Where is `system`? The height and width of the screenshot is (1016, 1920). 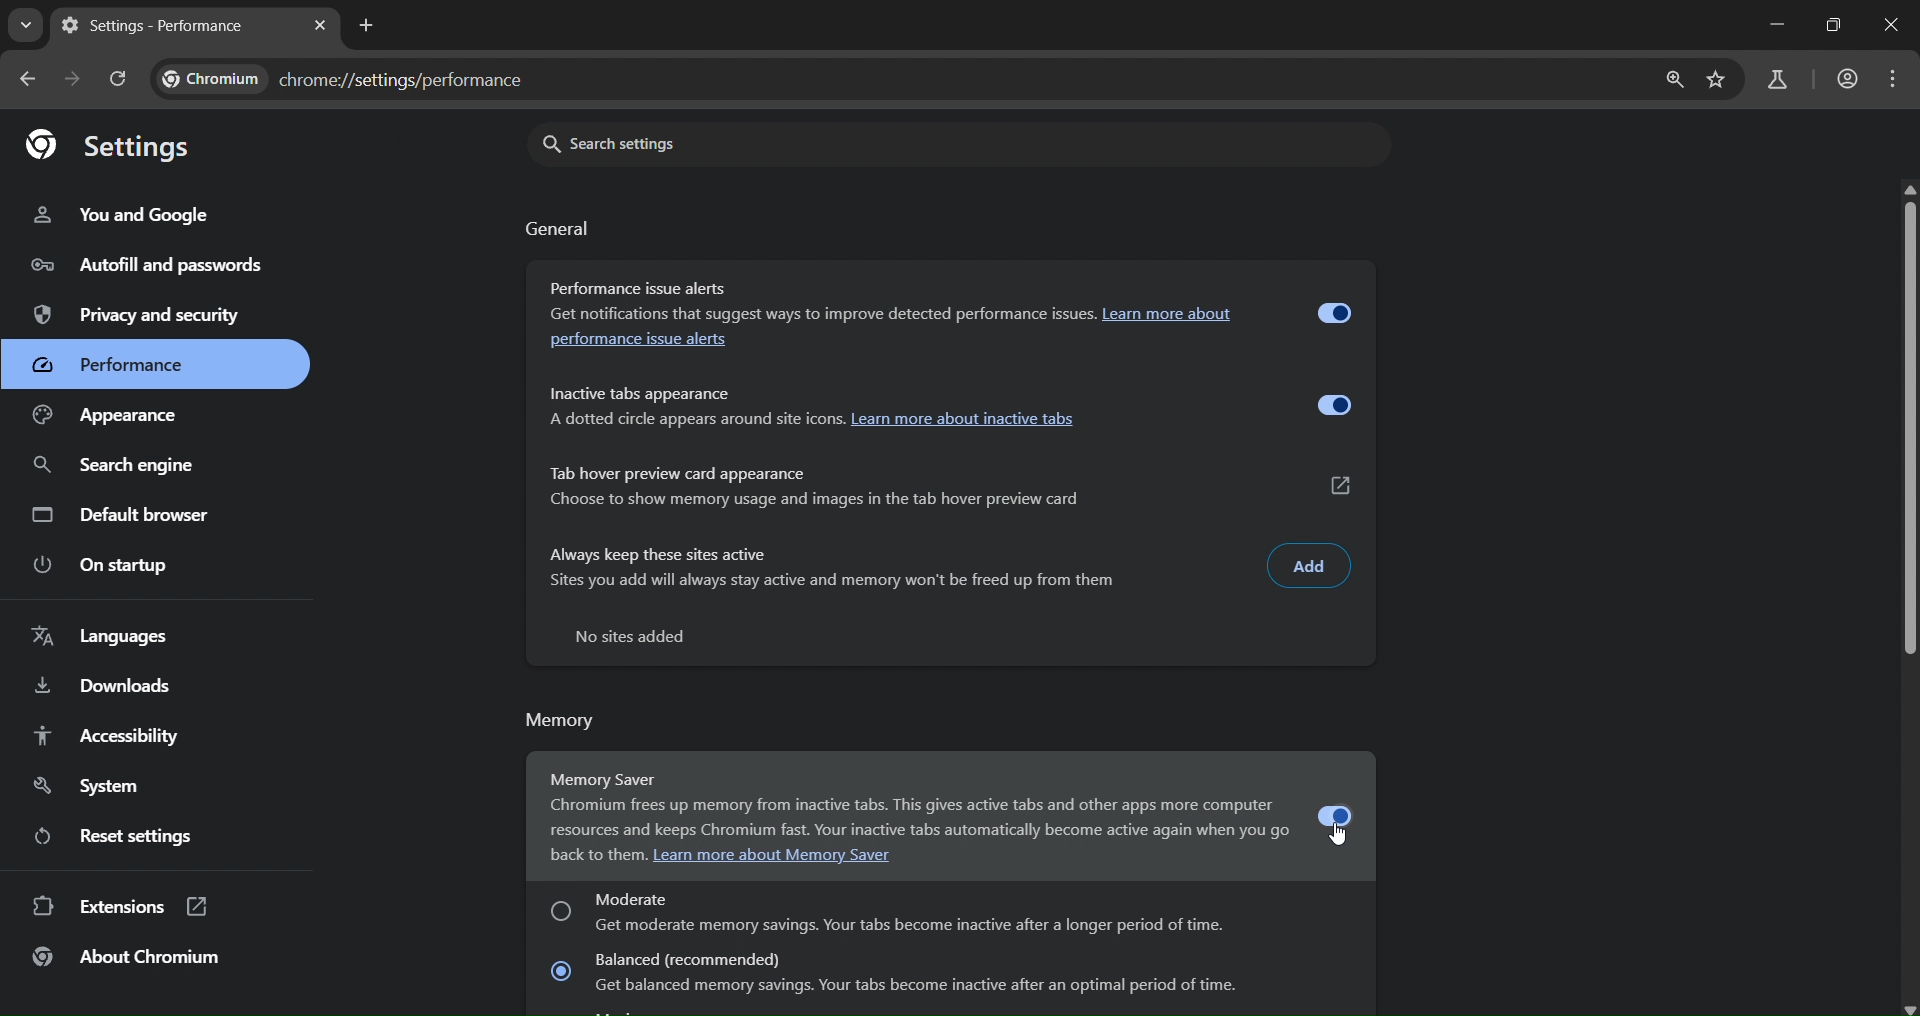
system is located at coordinates (94, 787).